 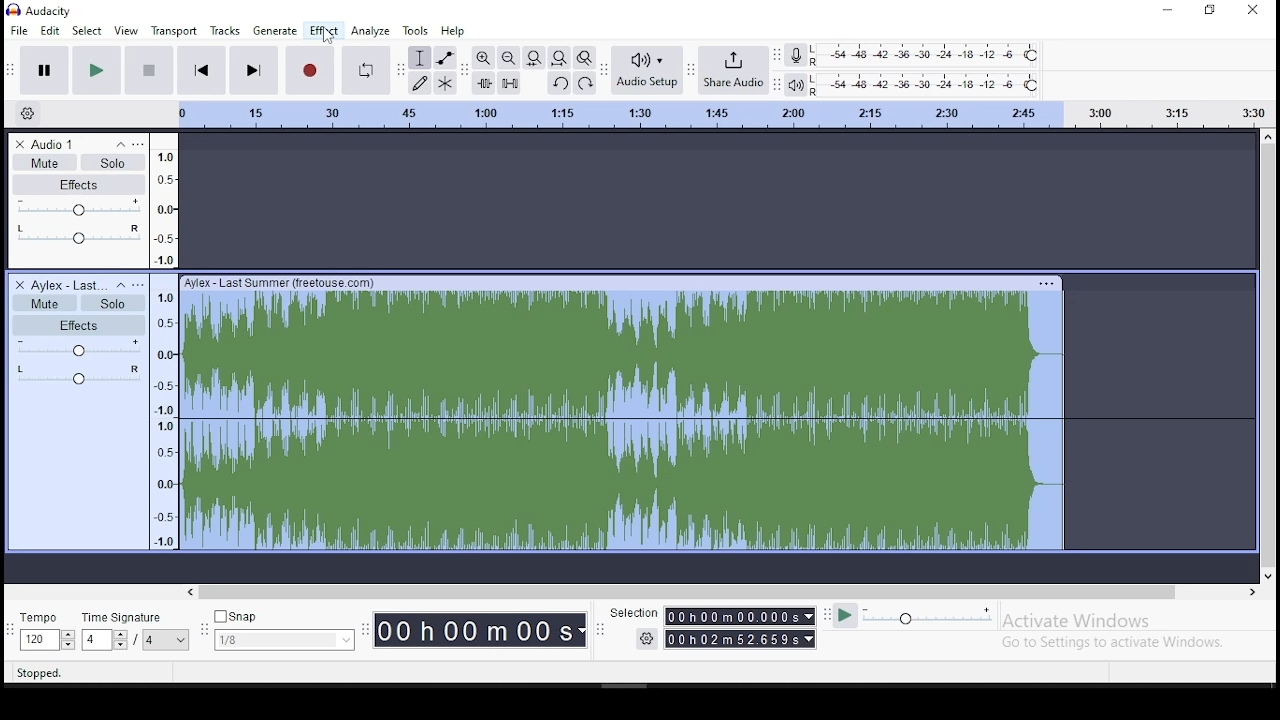 What do you see at coordinates (794, 84) in the screenshot?
I see `playback meter` at bounding box center [794, 84].